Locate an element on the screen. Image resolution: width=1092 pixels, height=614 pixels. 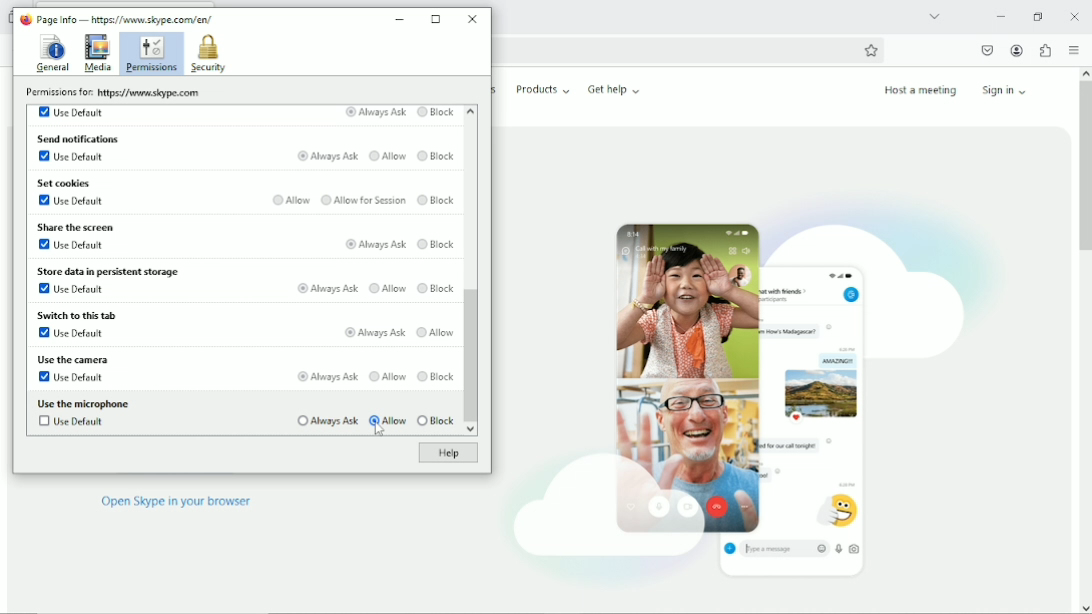
Allow is located at coordinates (436, 332).